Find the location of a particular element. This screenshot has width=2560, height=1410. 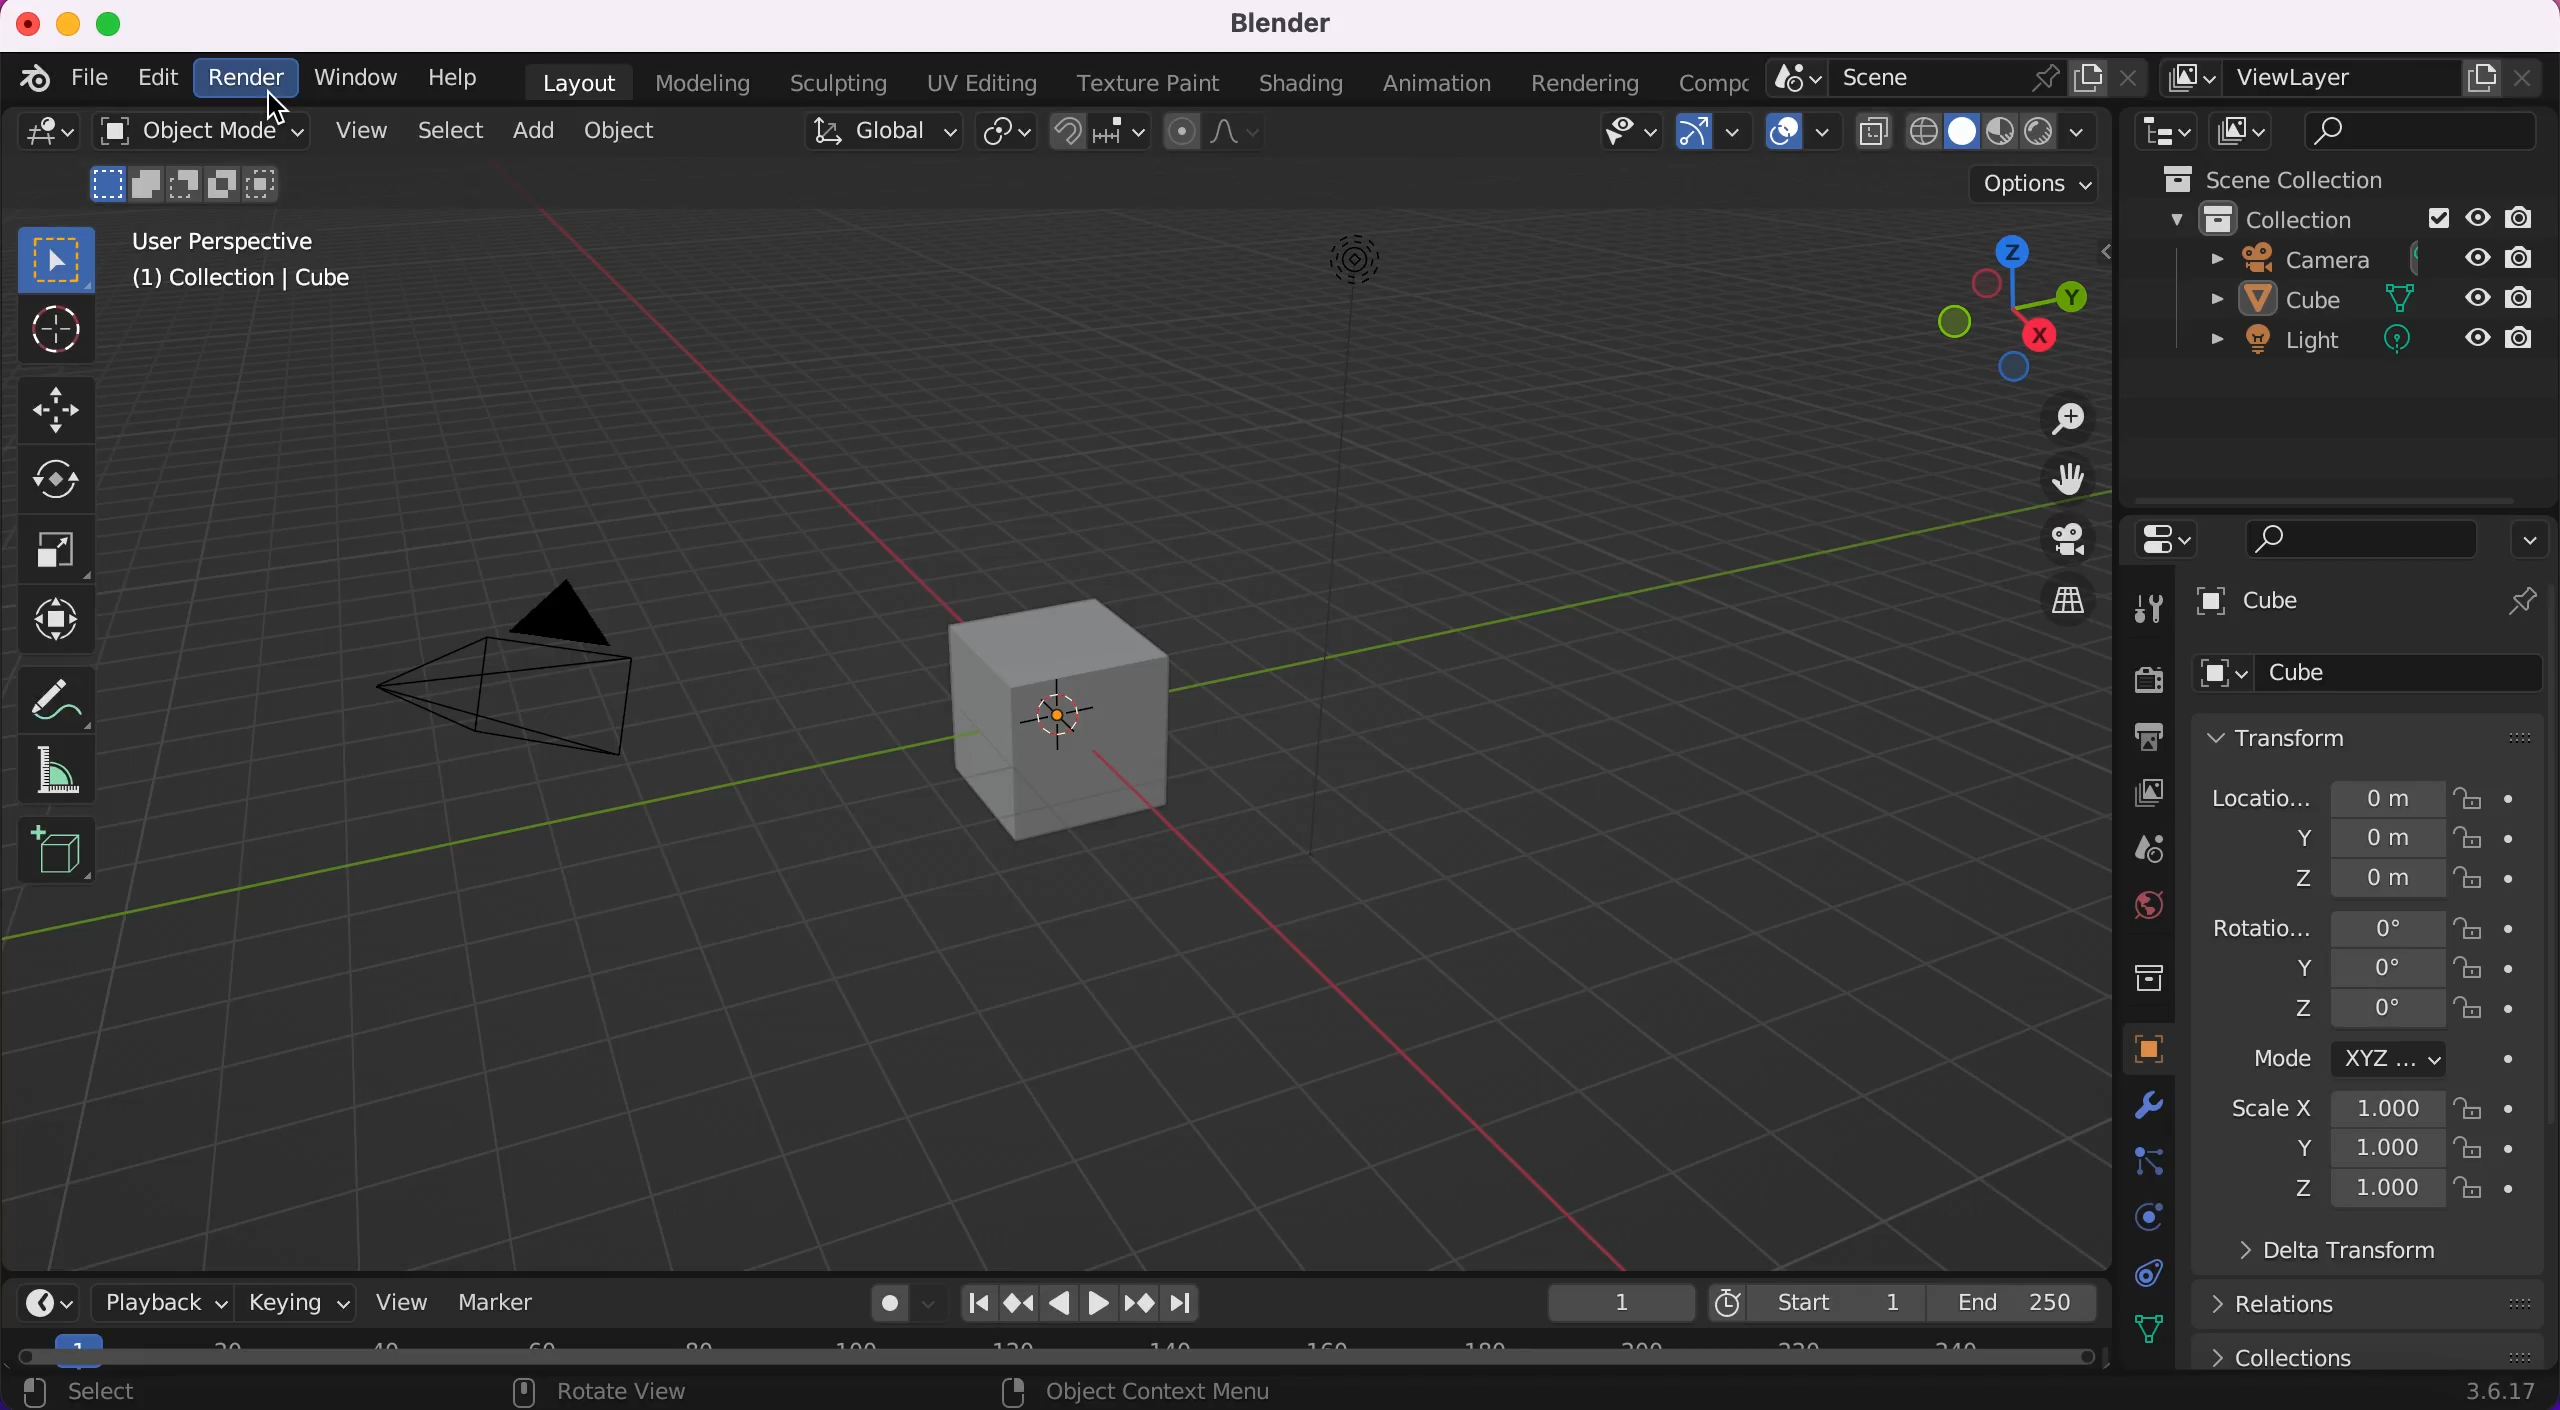

scale x 1.000 is located at coordinates (2333, 1109).